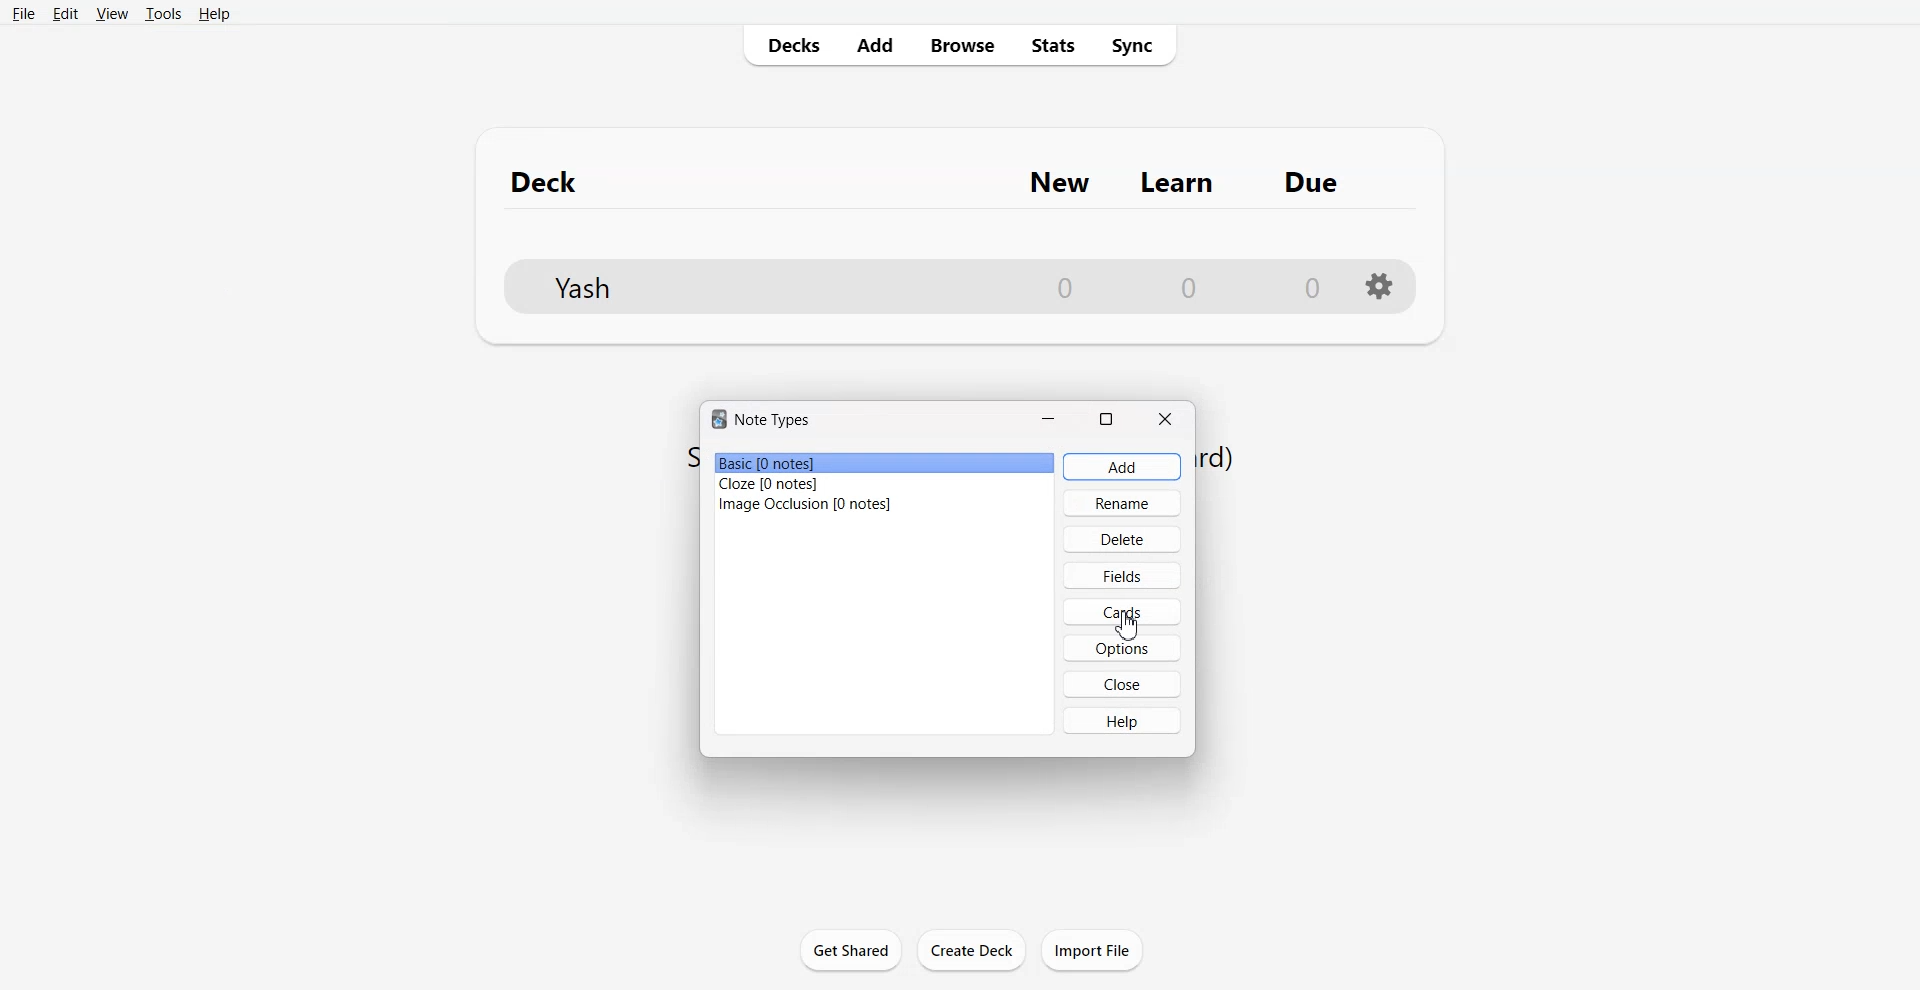 This screenshot has width=1920, height=990. Describe the element at coordinates (1121, 648) in the screenshot. I see `Options` at that location.